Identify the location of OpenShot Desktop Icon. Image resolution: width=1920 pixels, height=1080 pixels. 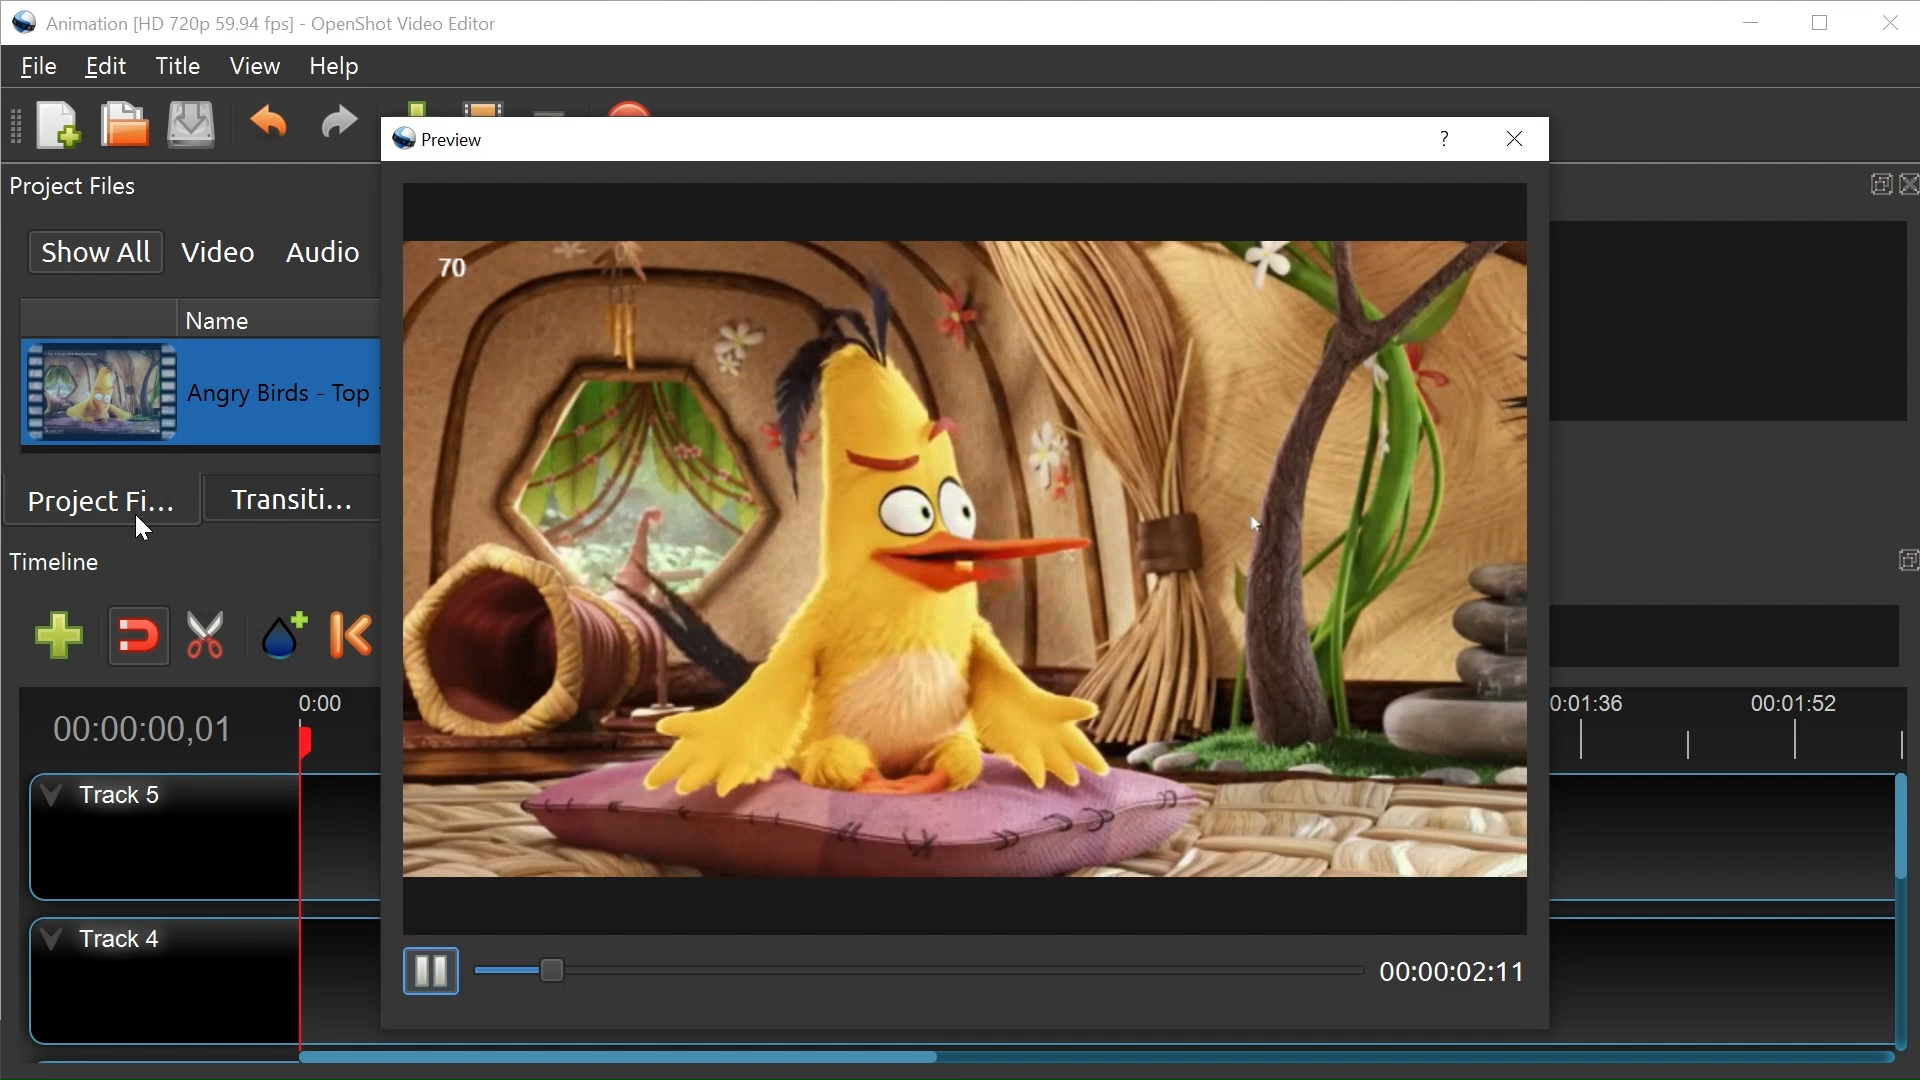
(23, 23).